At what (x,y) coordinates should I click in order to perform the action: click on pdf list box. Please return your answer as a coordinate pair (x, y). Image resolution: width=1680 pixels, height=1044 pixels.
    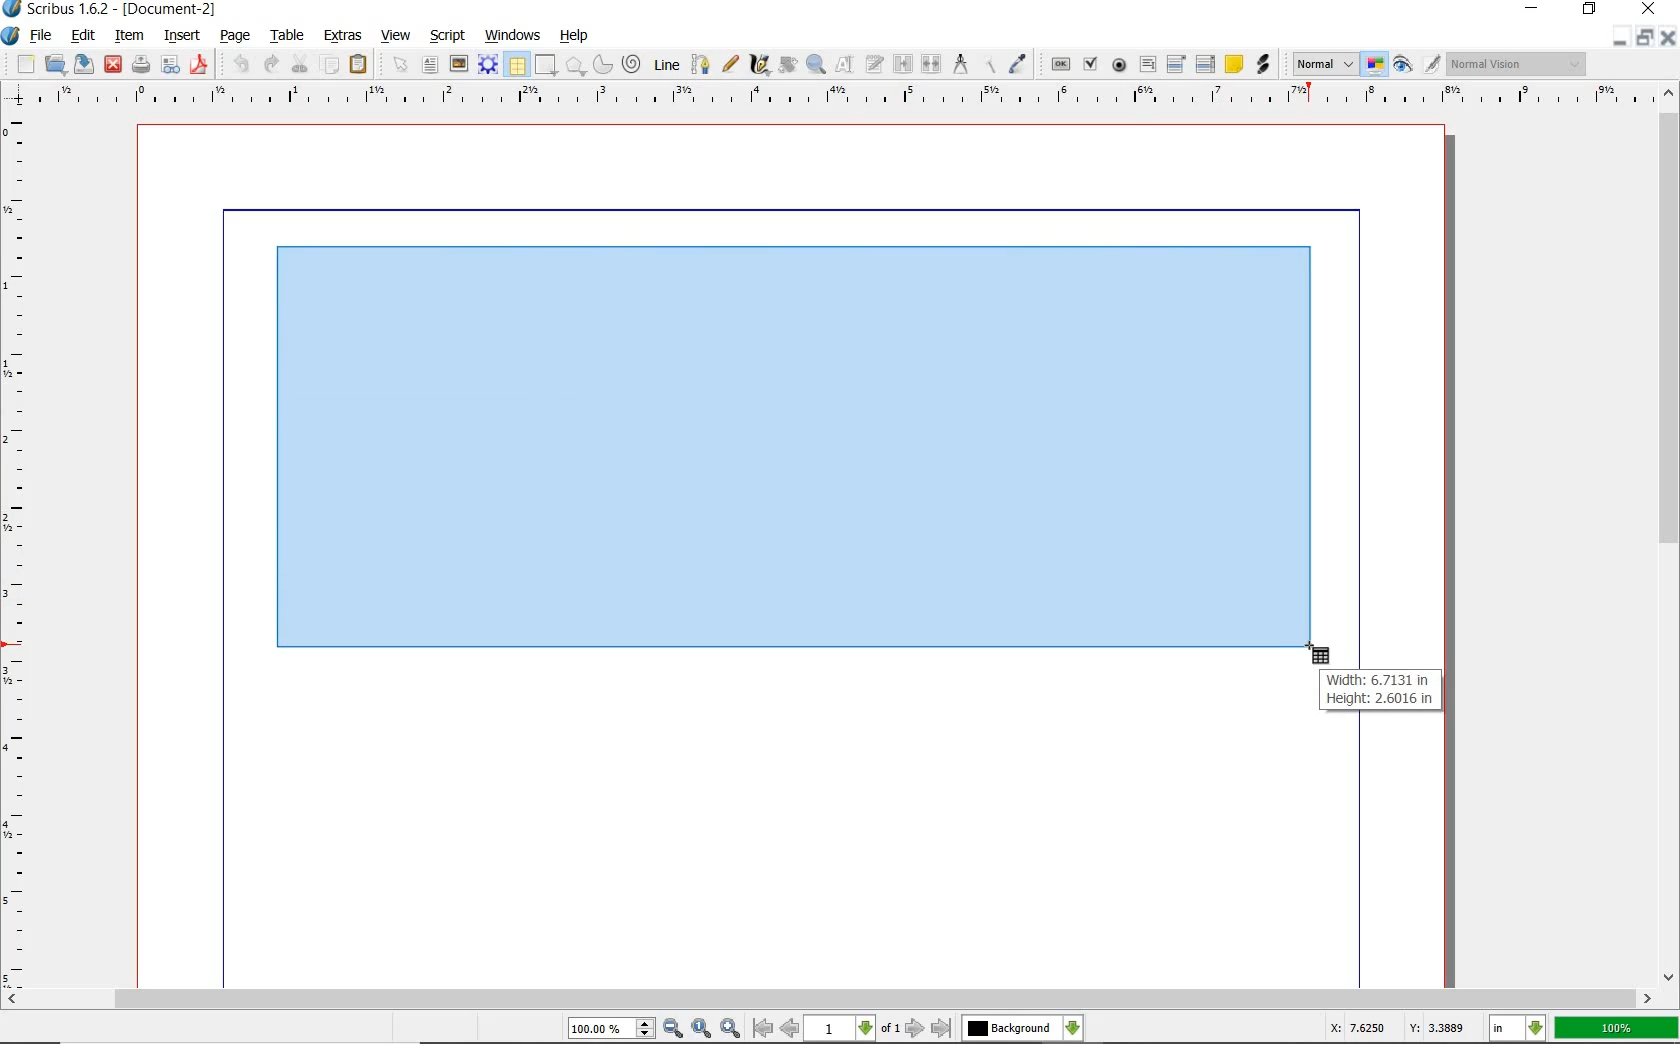
    Looking at the image, I should click on (1206, 63).